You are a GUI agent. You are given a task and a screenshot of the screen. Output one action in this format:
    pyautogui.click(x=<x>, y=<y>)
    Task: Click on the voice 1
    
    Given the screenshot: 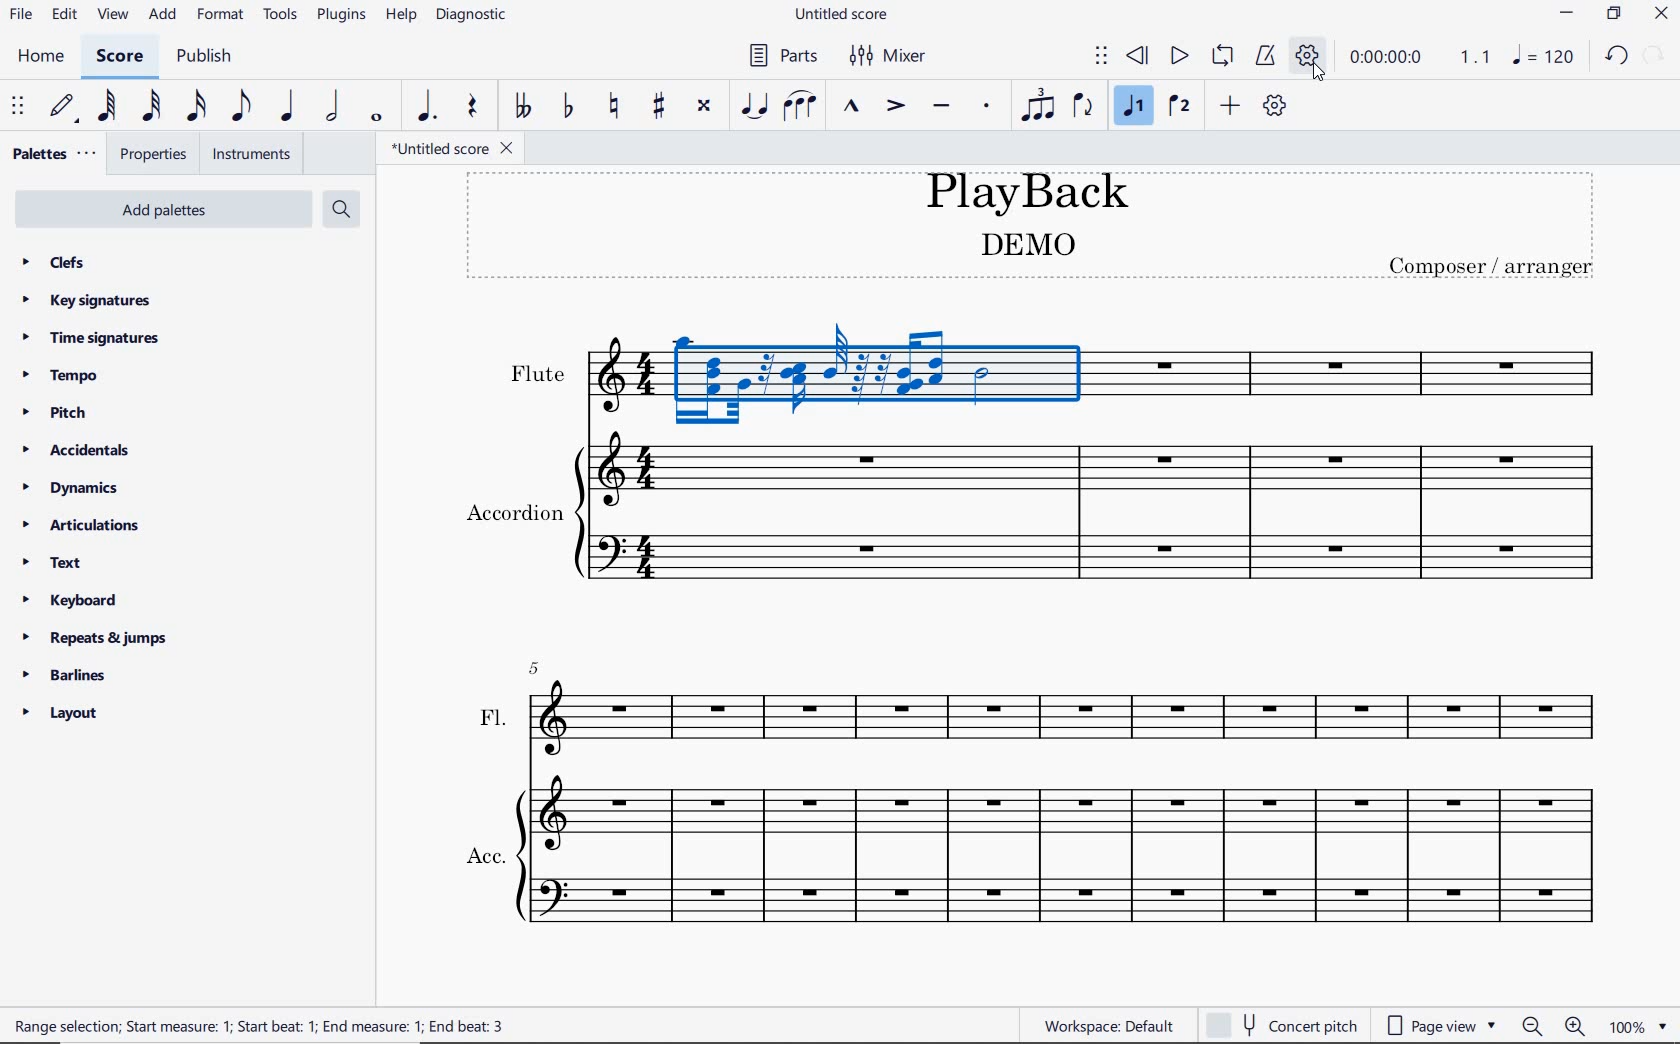 What is the action you would take?
    pyautogui.click(x=1132, y=105)
    